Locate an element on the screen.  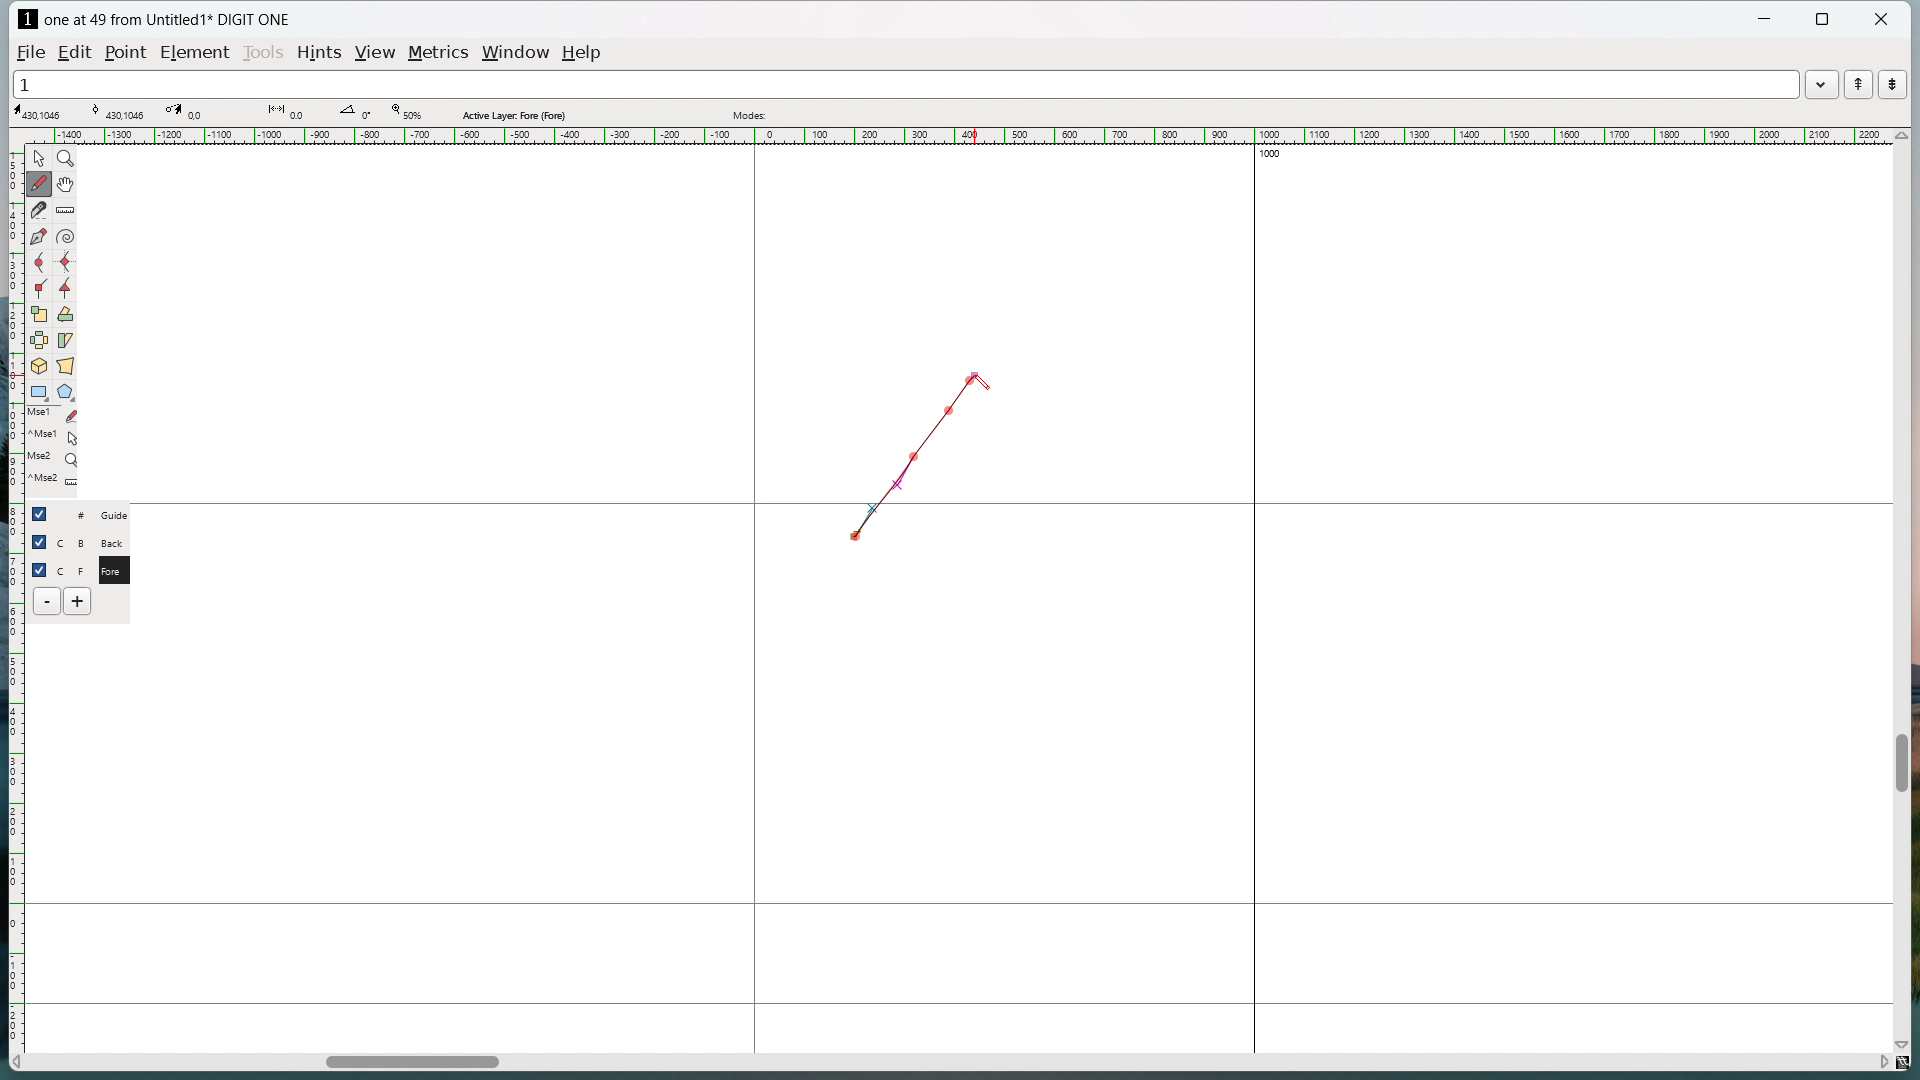
window is located at coordinates (518, 52).